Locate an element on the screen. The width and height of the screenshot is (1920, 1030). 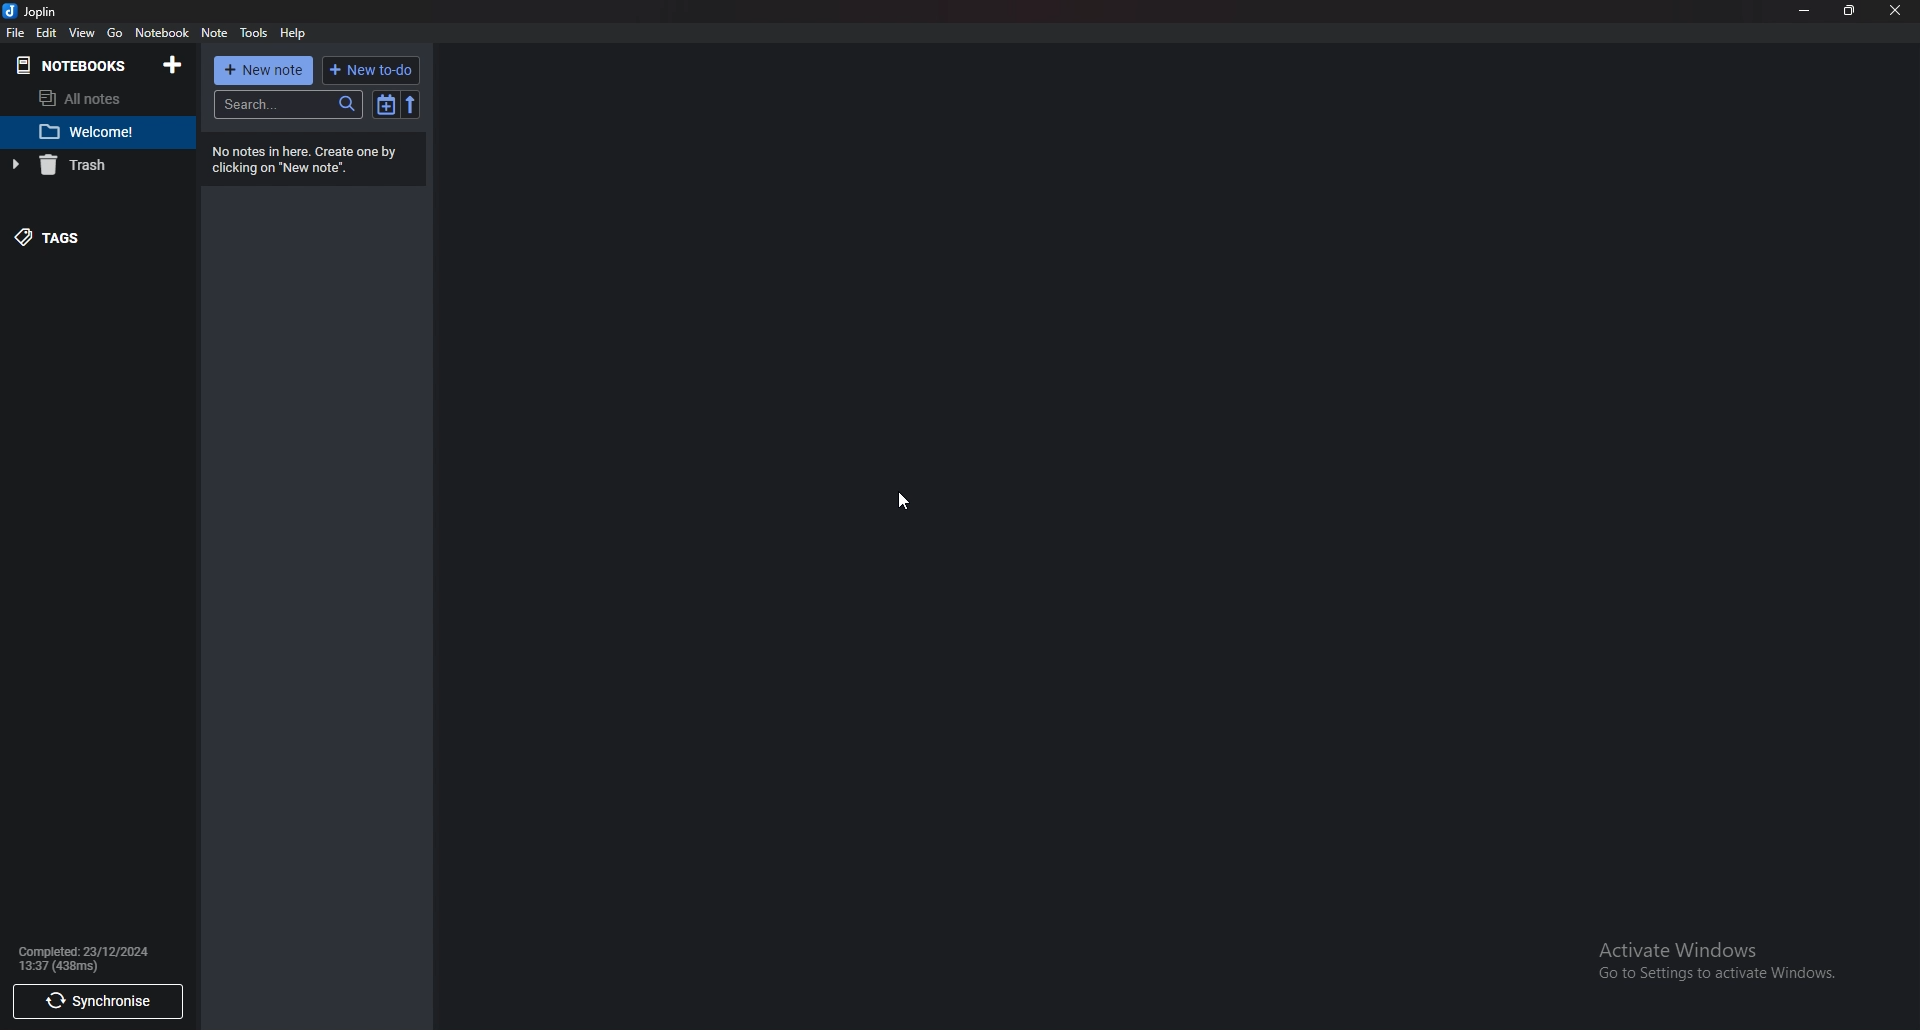
reverse short order is located at coordinates (411, 105).